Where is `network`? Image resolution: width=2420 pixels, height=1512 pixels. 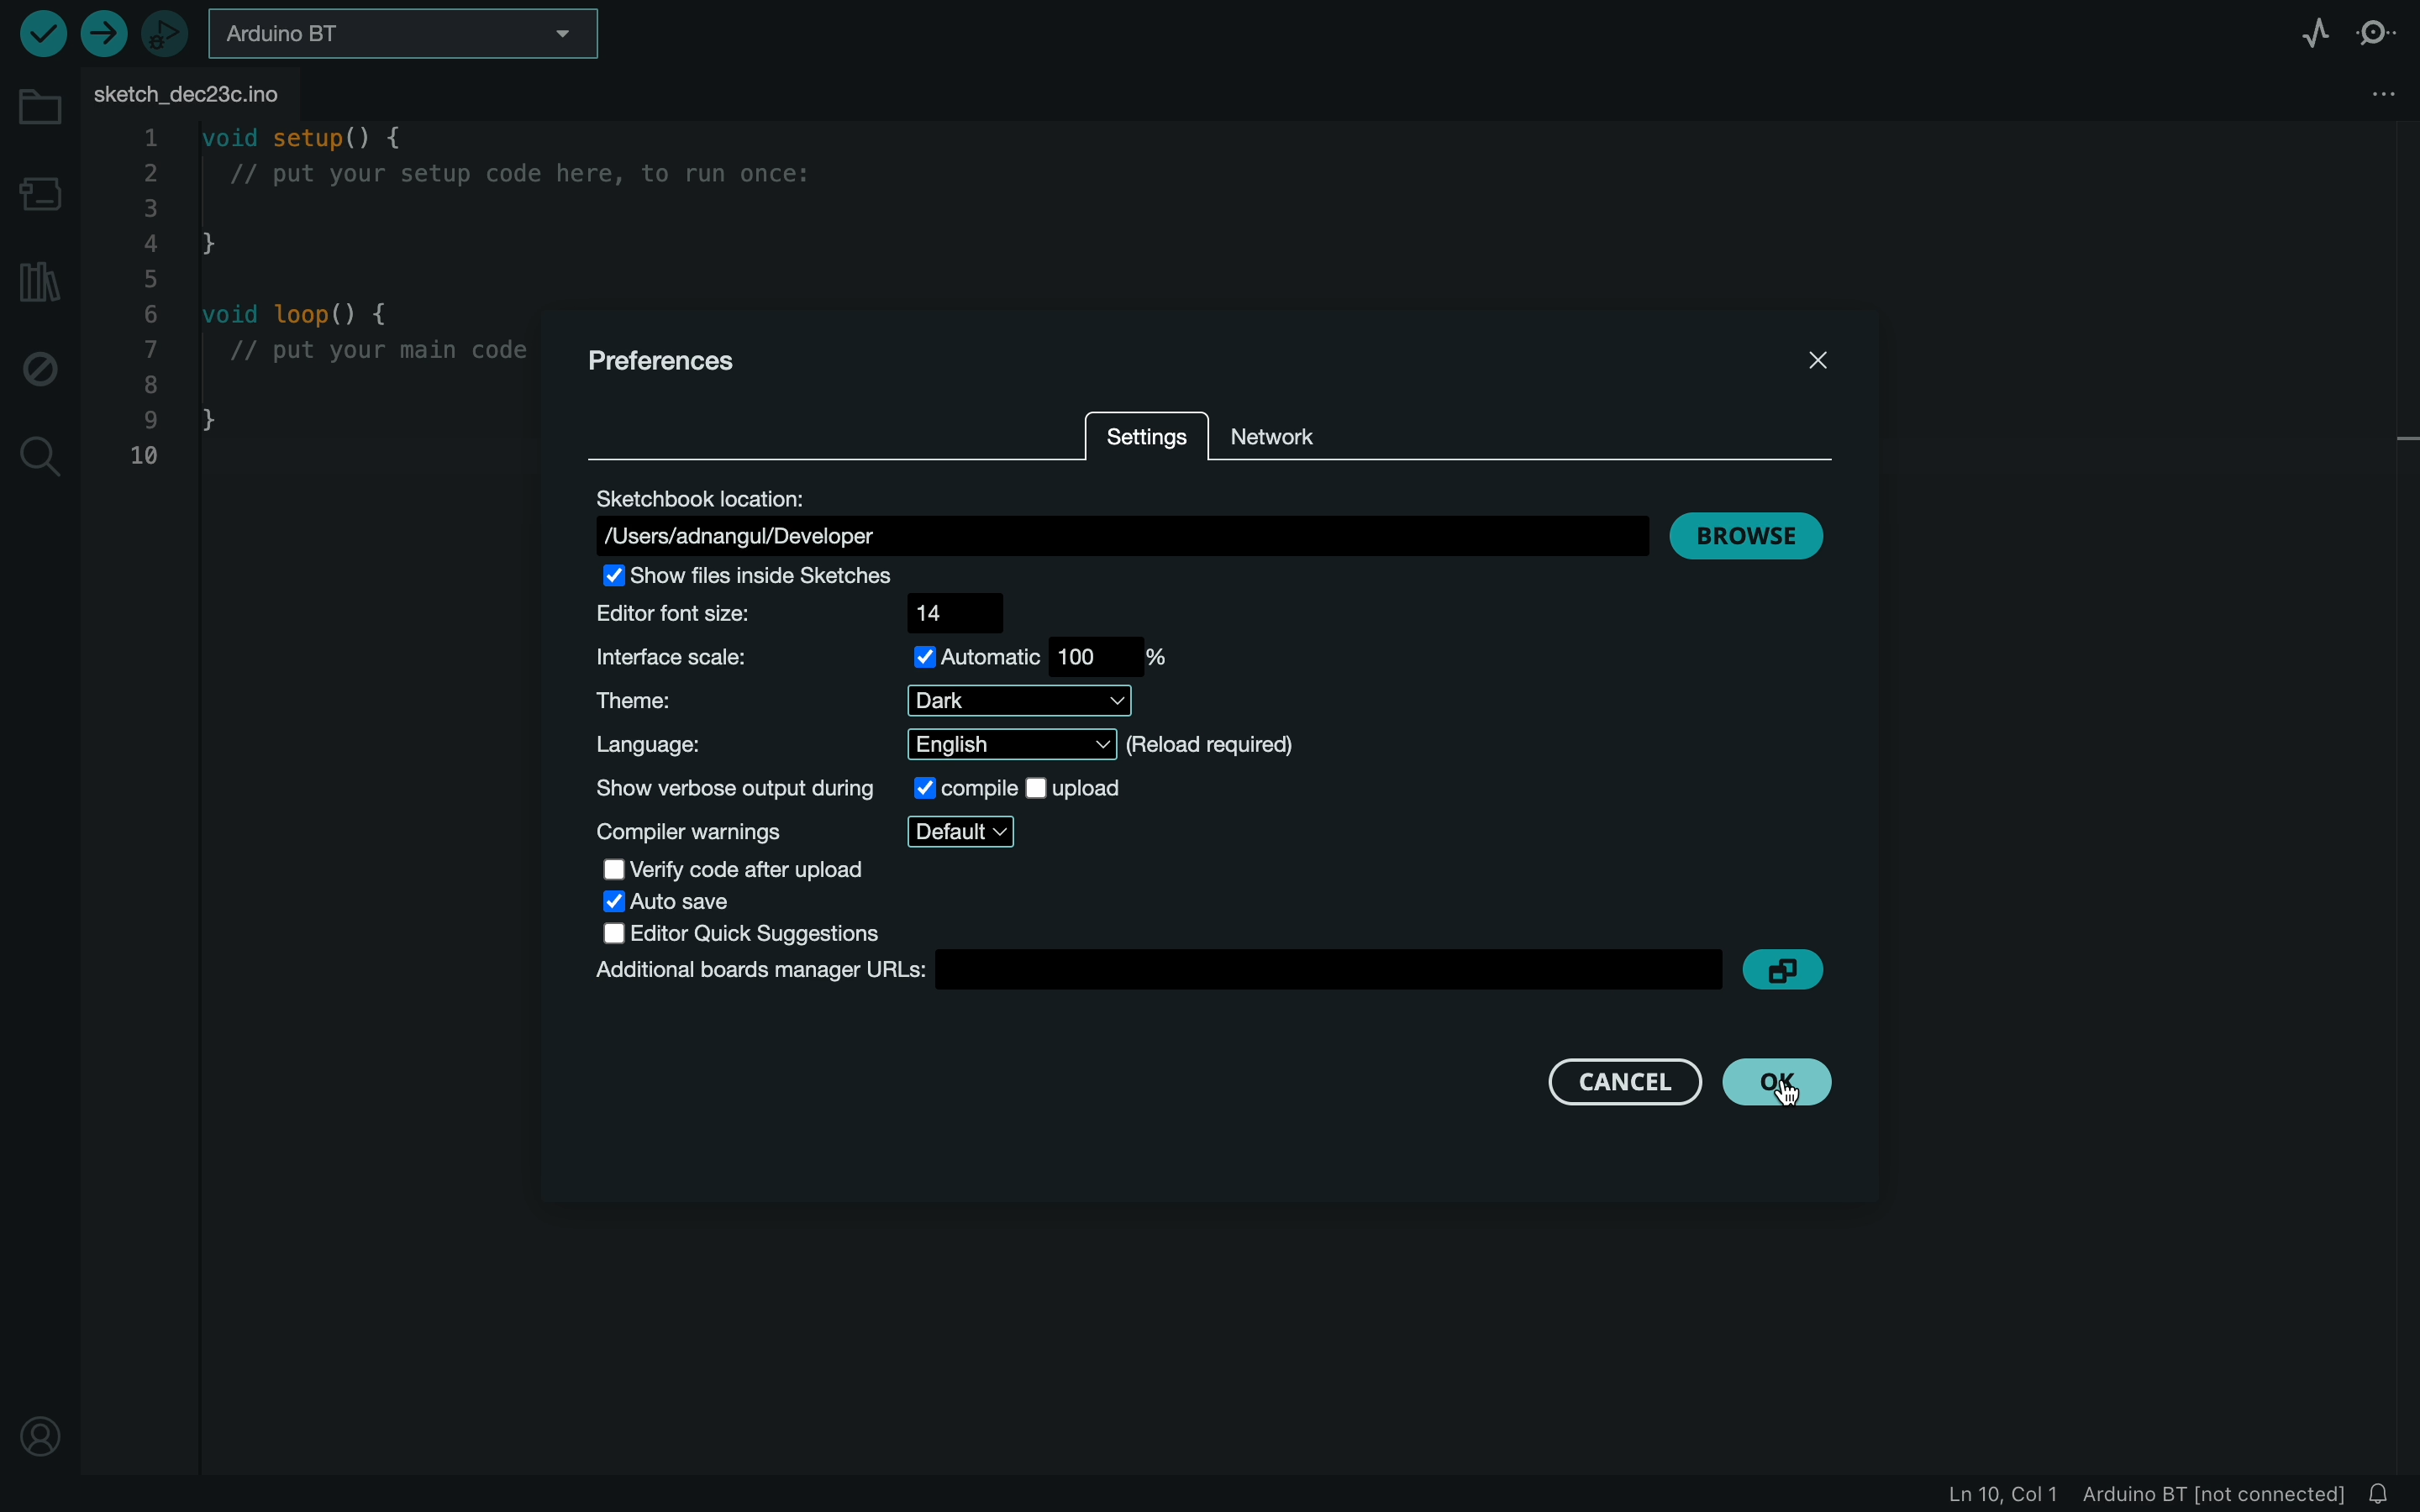
network is located at coordinates (1283, 437).